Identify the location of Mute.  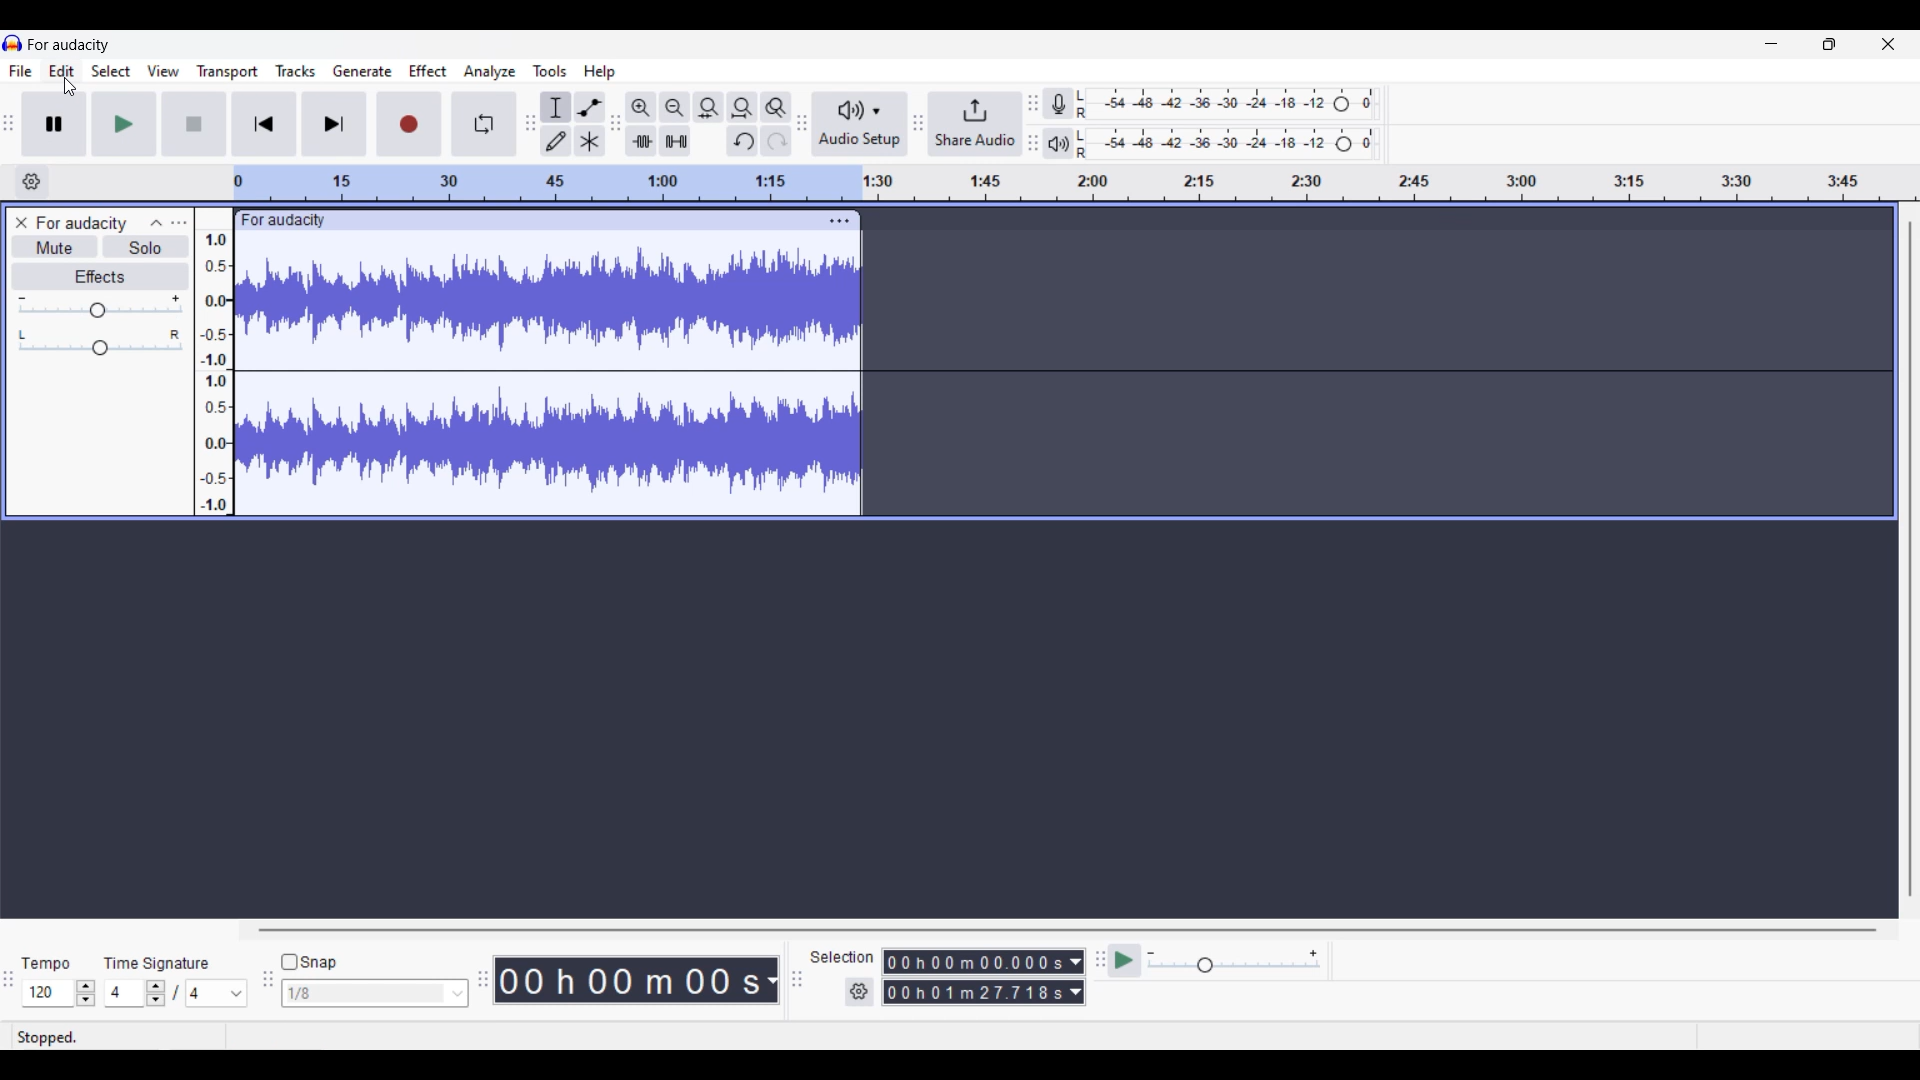
(55, 246).